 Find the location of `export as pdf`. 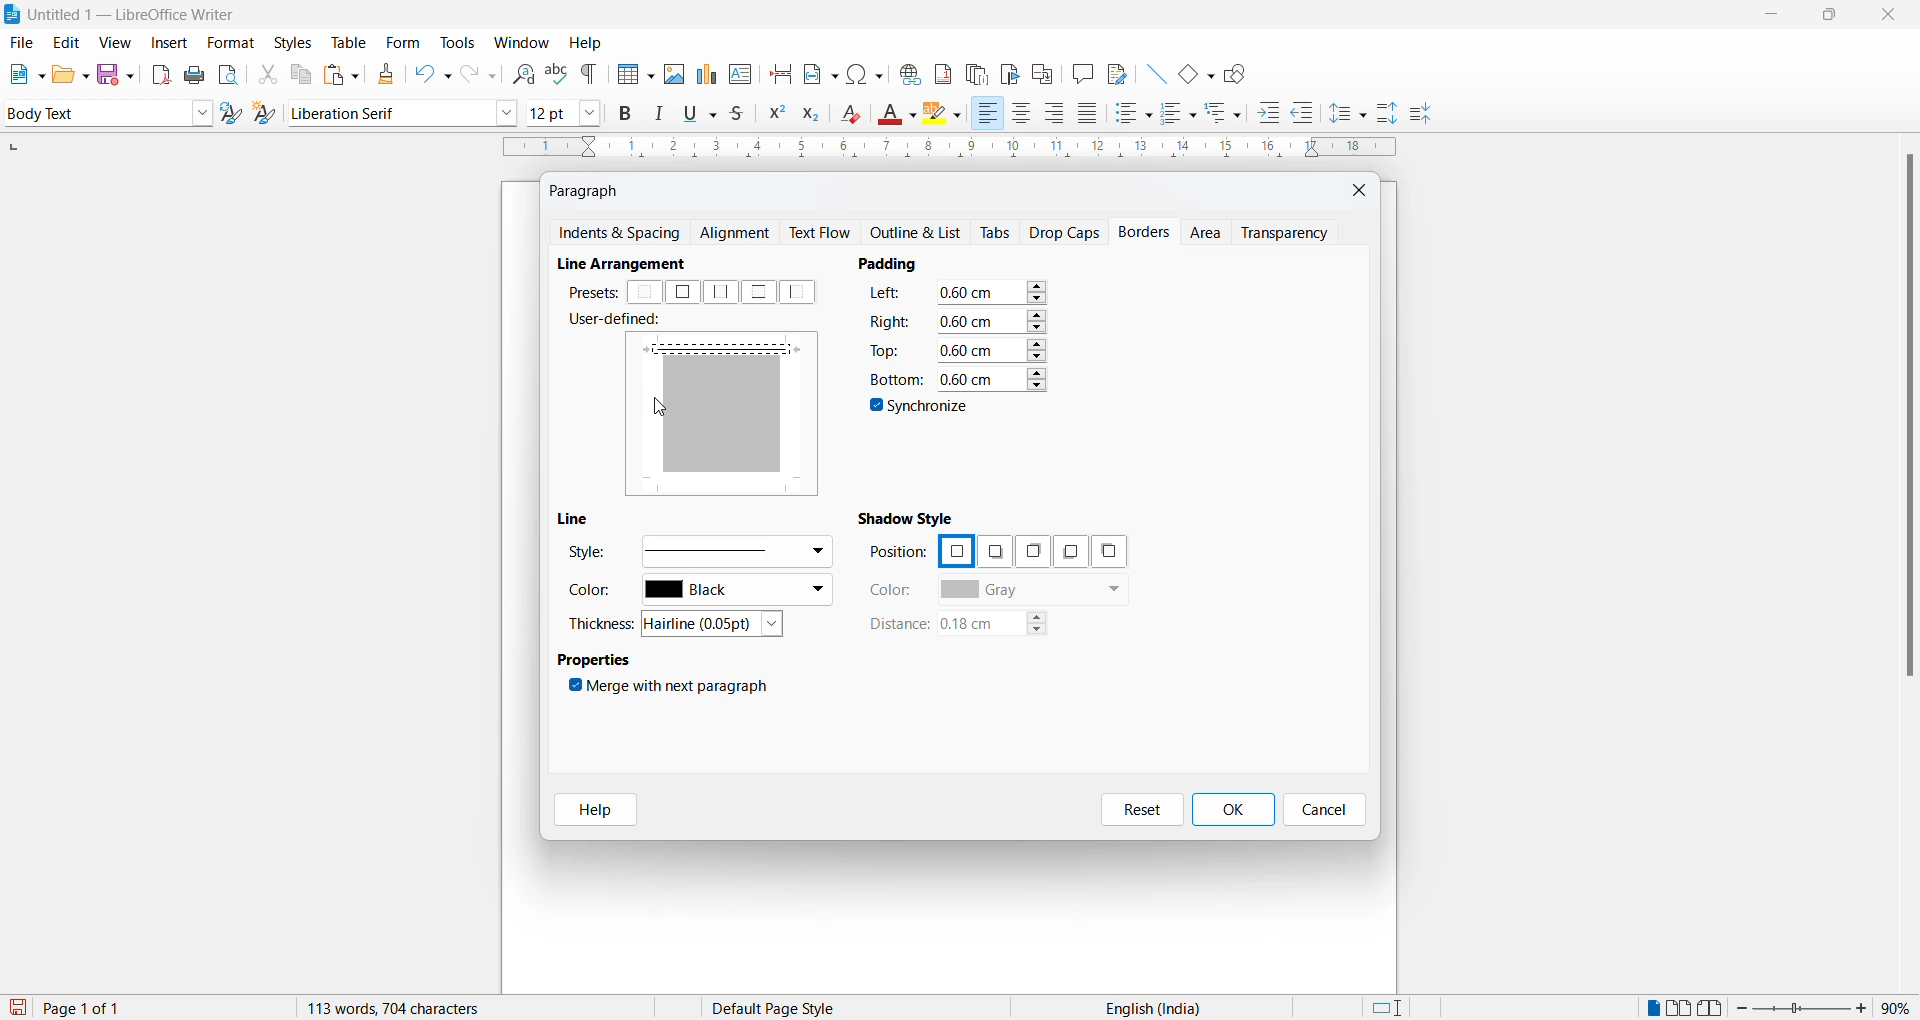

export as pdf is located at coordinates (163, 73).